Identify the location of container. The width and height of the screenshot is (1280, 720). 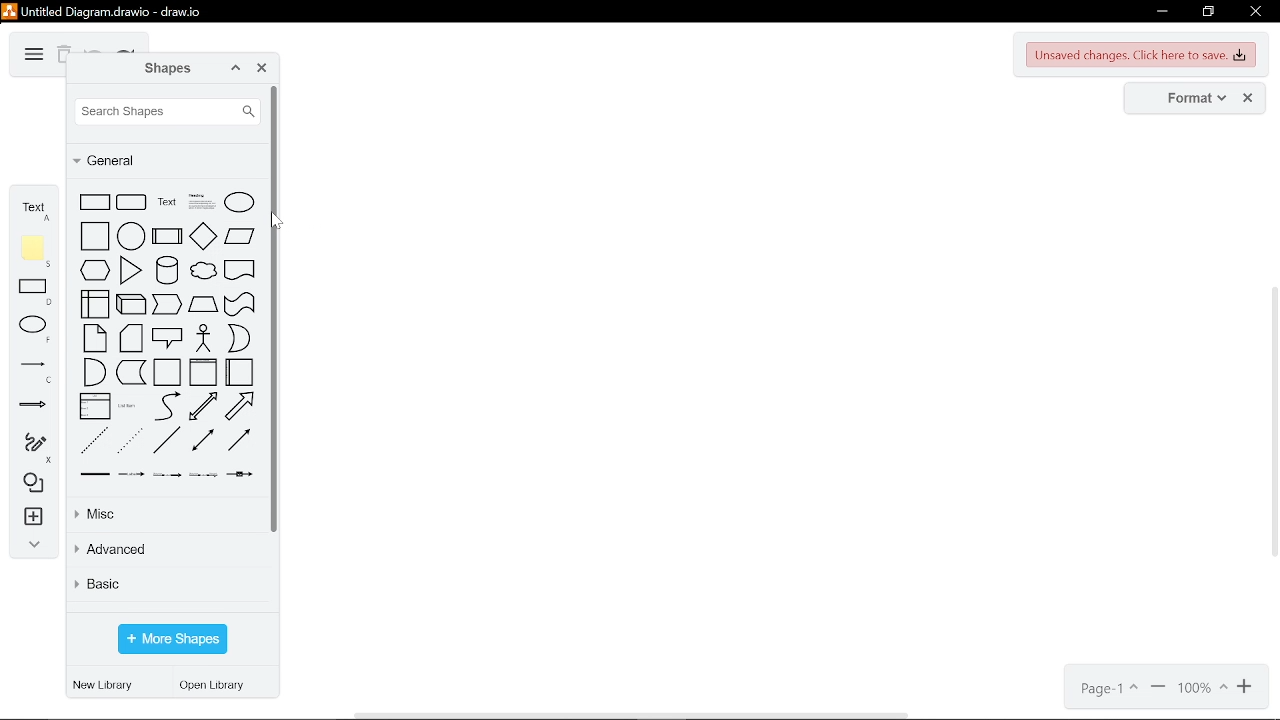
(167, 372).